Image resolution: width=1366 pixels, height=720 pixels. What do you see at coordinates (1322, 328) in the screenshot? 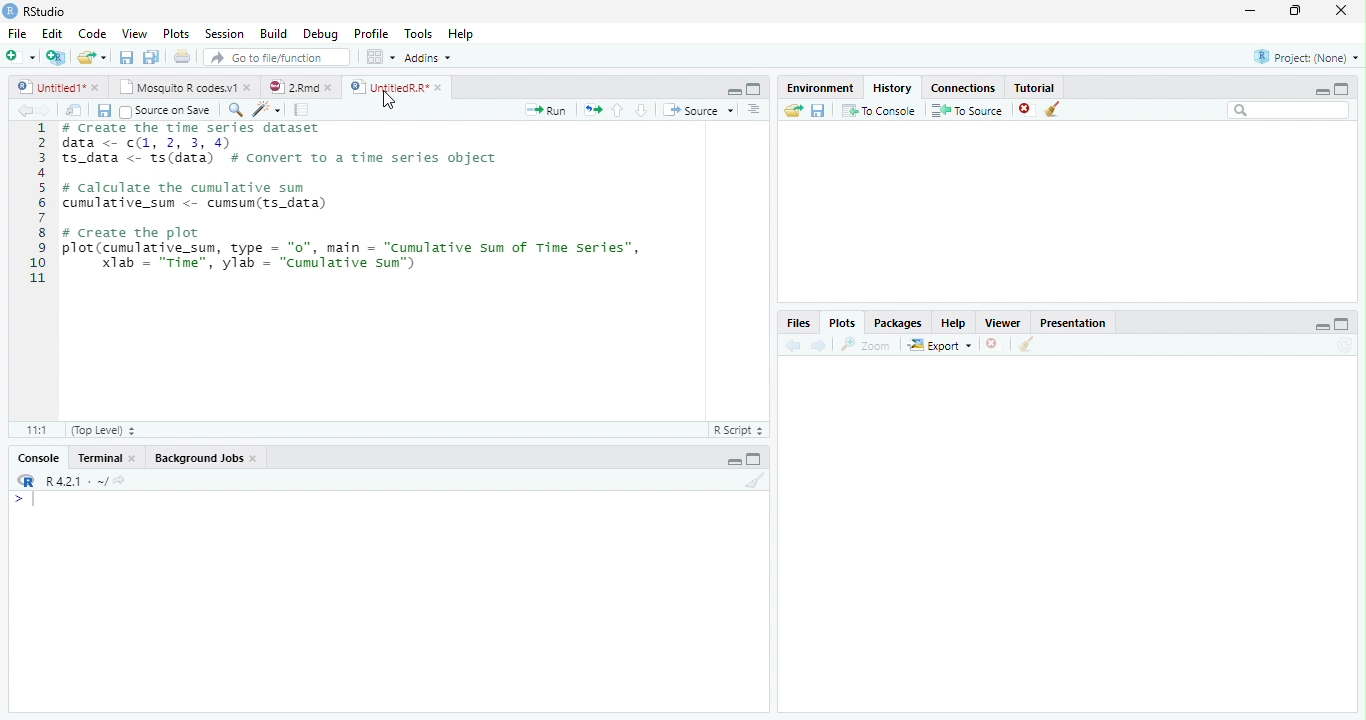
I see `Minimize` at bounding box center [1322, 328].